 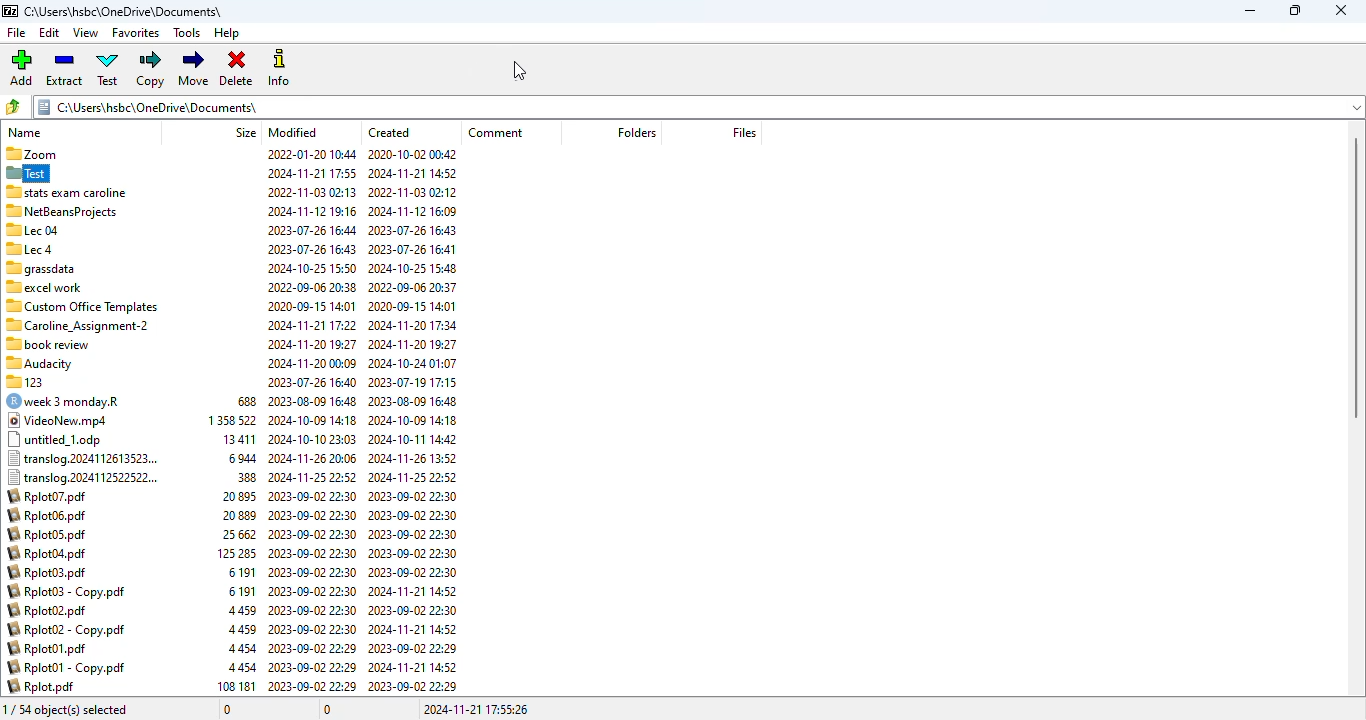 I want to click on Caroline_Assignment-2, so click(x=77, y=326).